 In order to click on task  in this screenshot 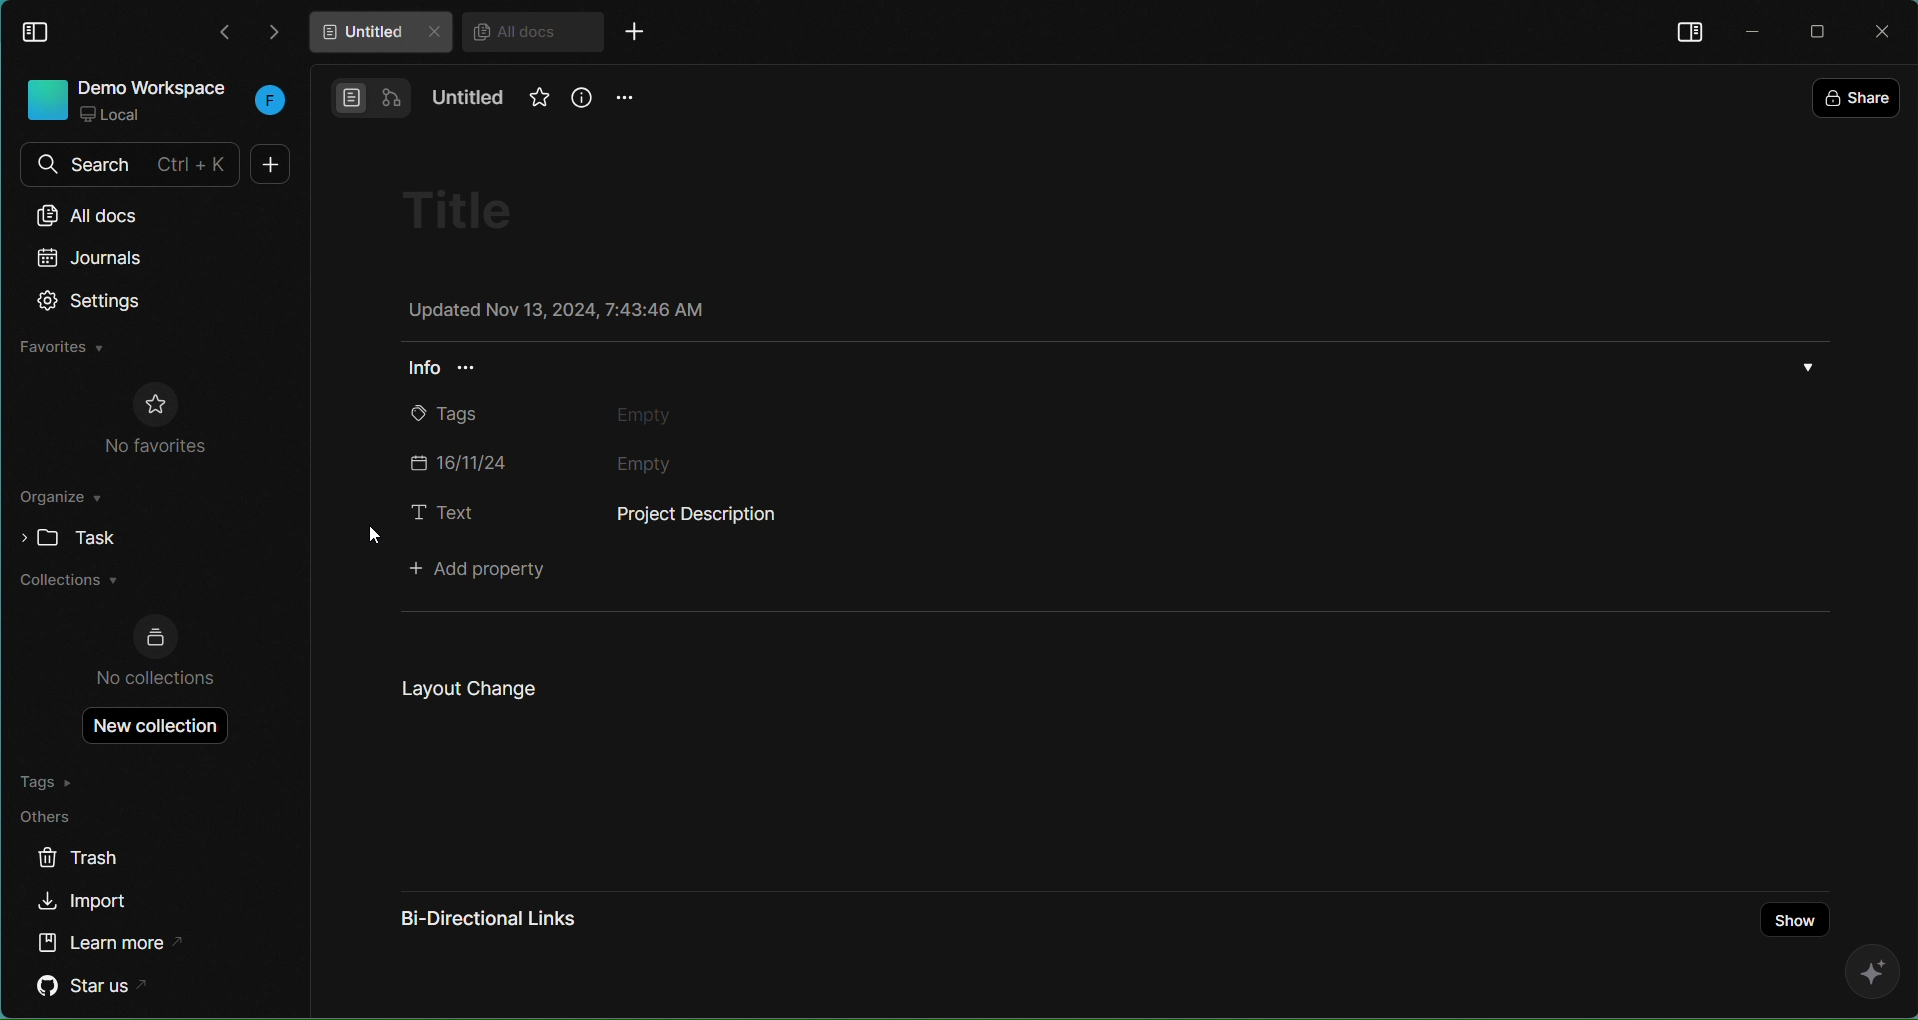, I will do `click(62, 537)`.